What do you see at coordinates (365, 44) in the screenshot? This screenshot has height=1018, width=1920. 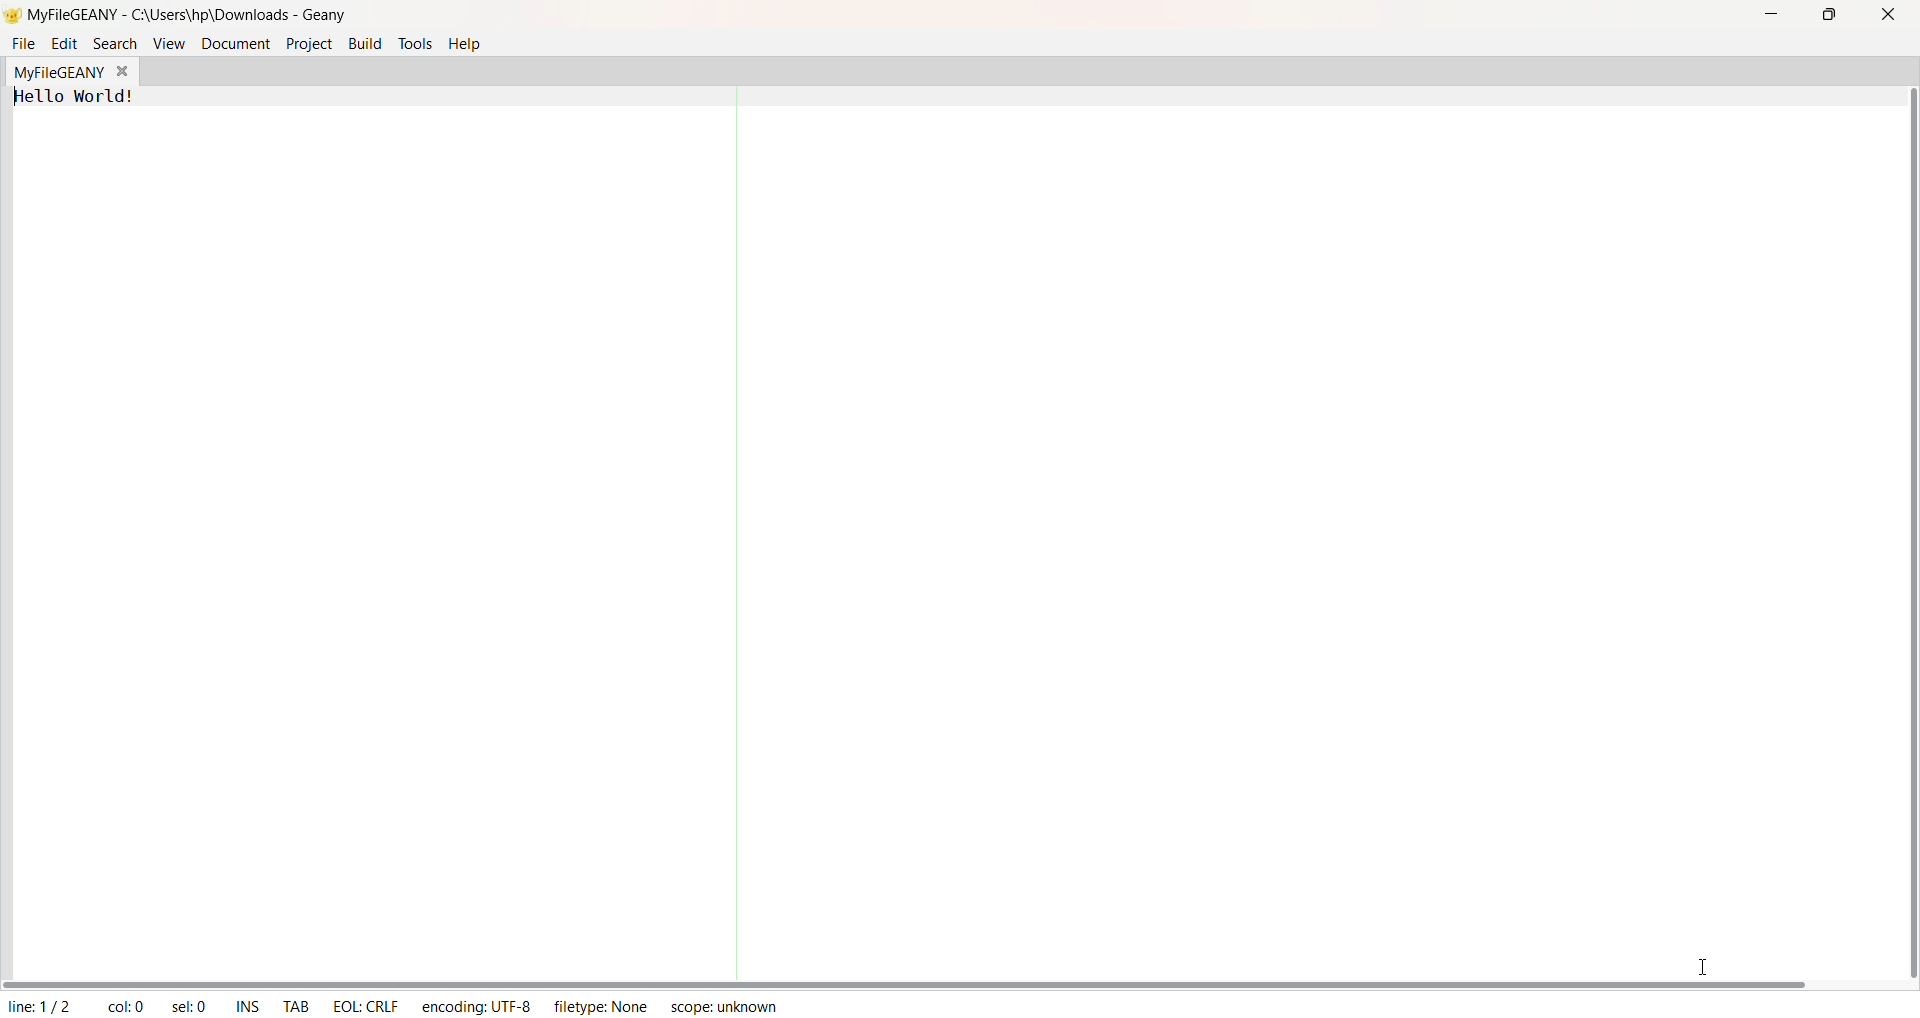 I see `Build` at bounding box center [365, 44].